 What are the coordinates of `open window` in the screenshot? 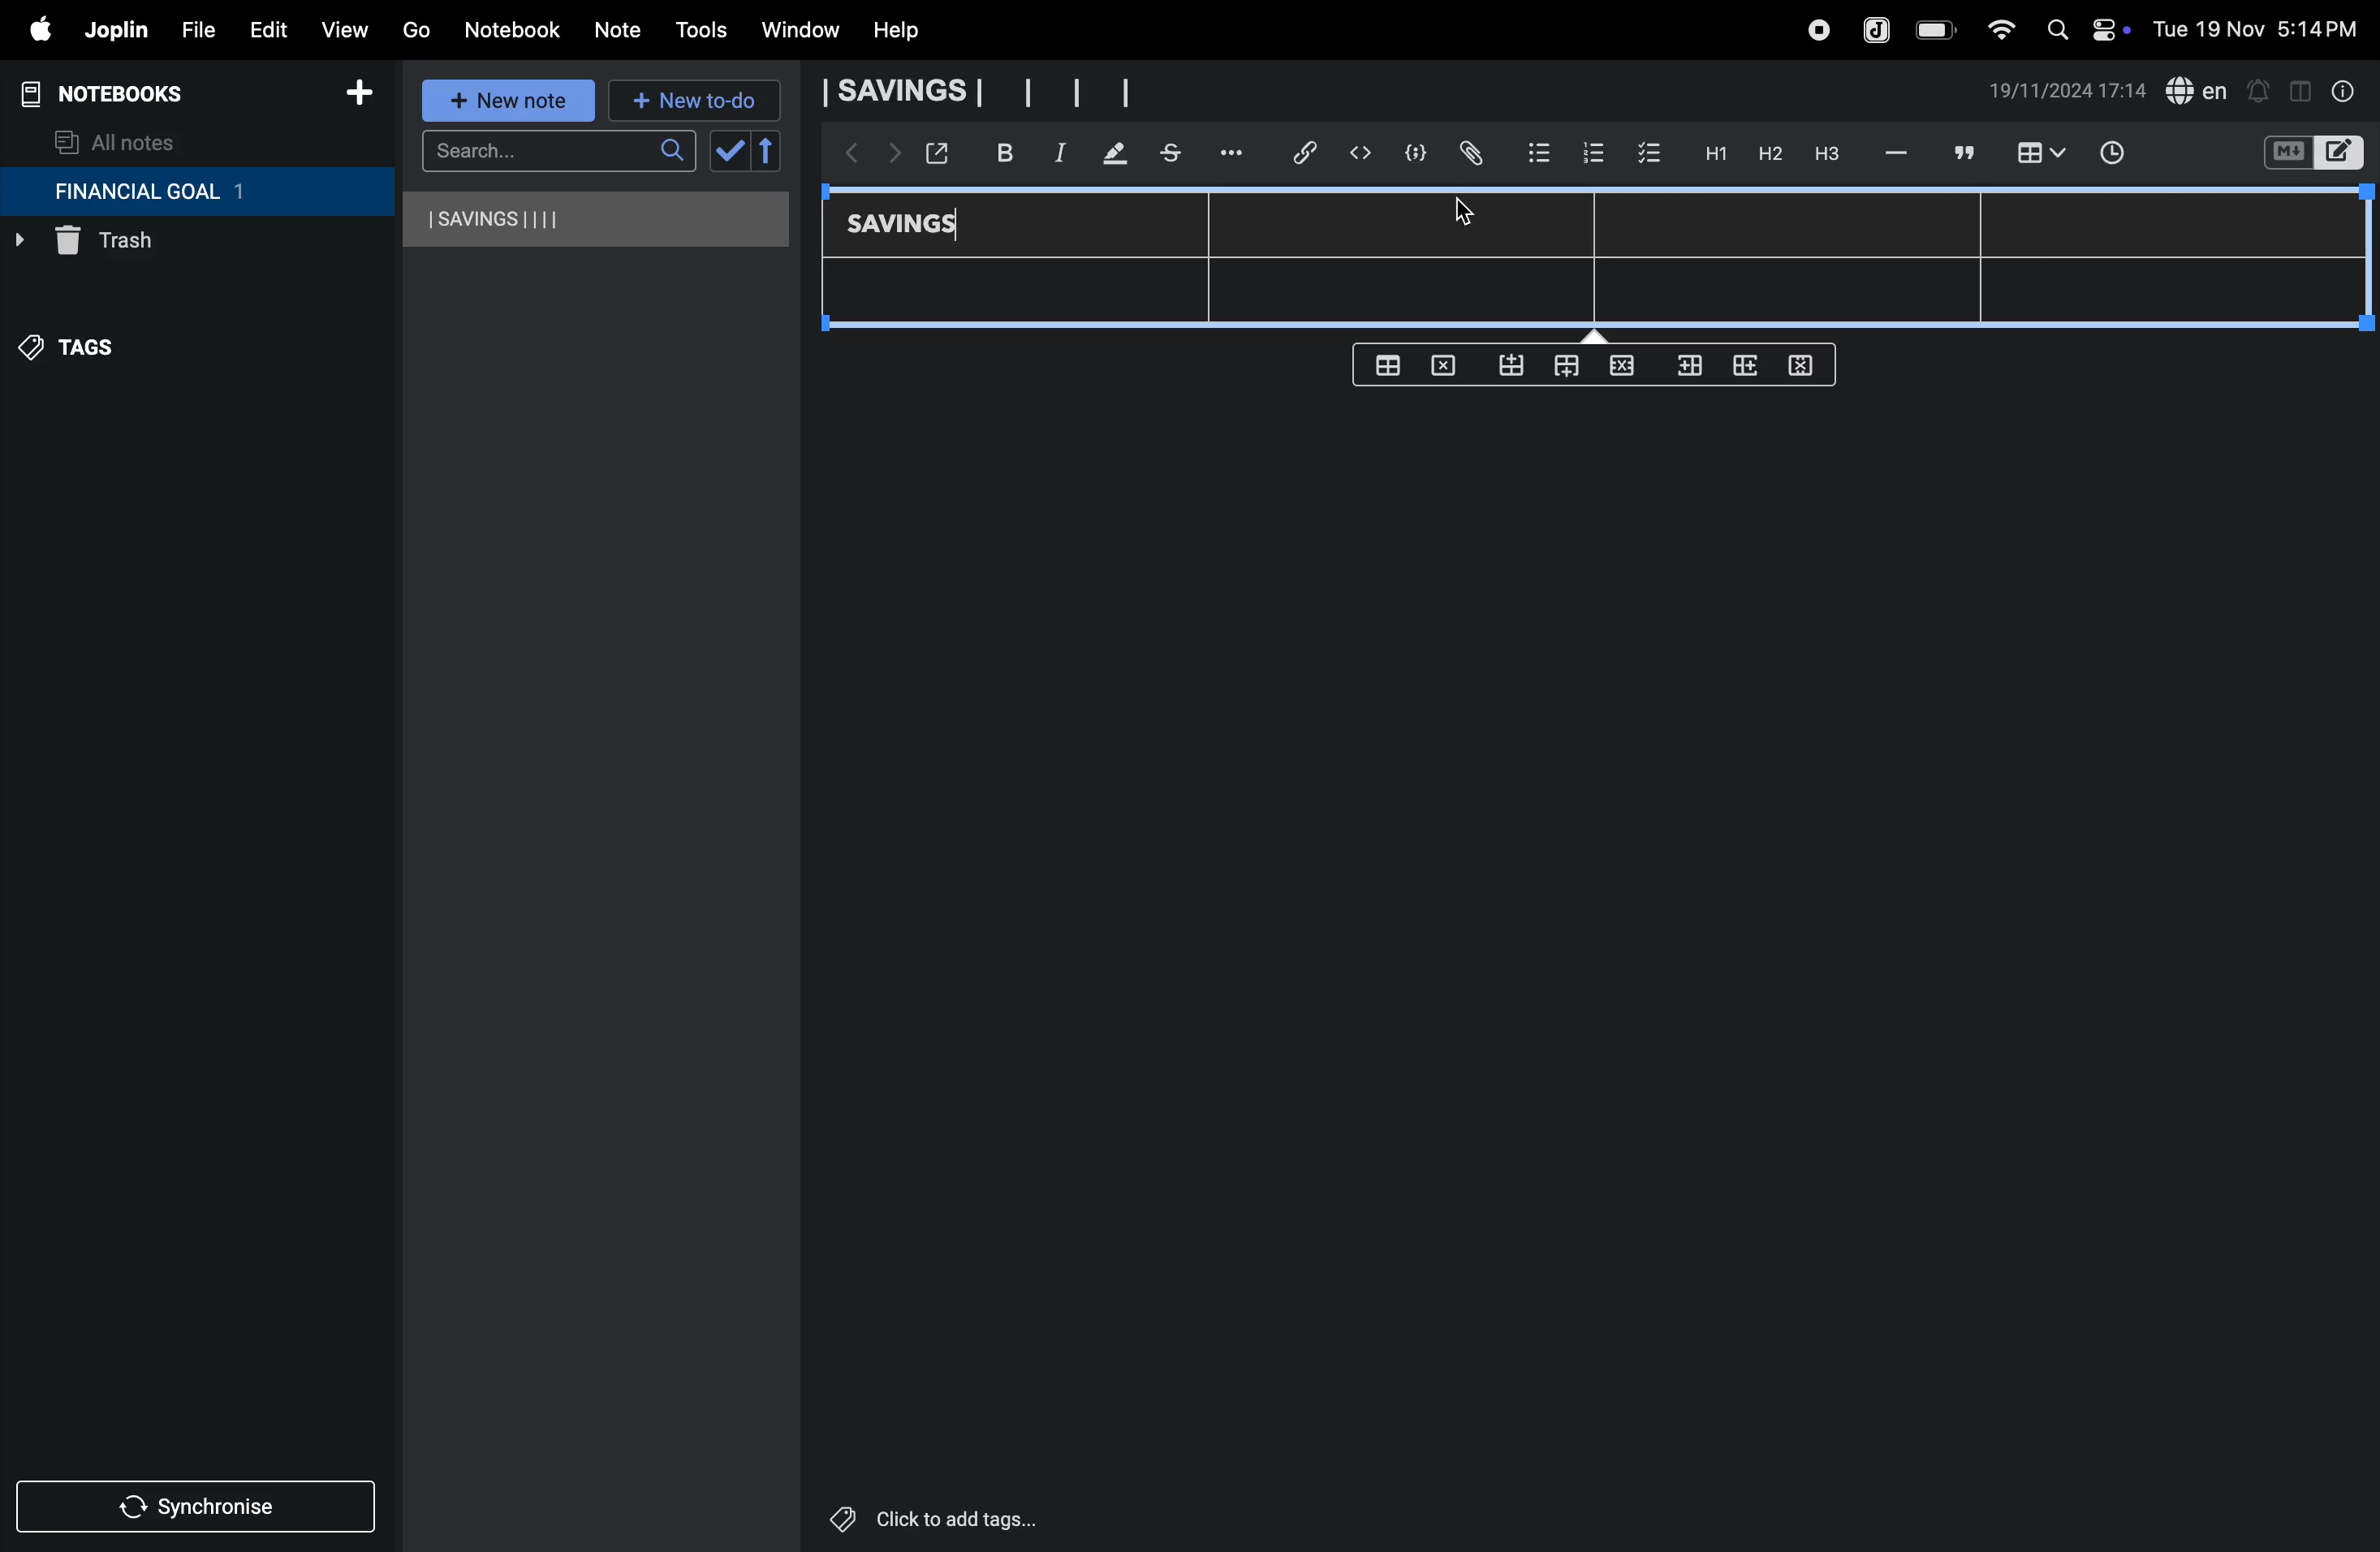 It's located at (935, 153).